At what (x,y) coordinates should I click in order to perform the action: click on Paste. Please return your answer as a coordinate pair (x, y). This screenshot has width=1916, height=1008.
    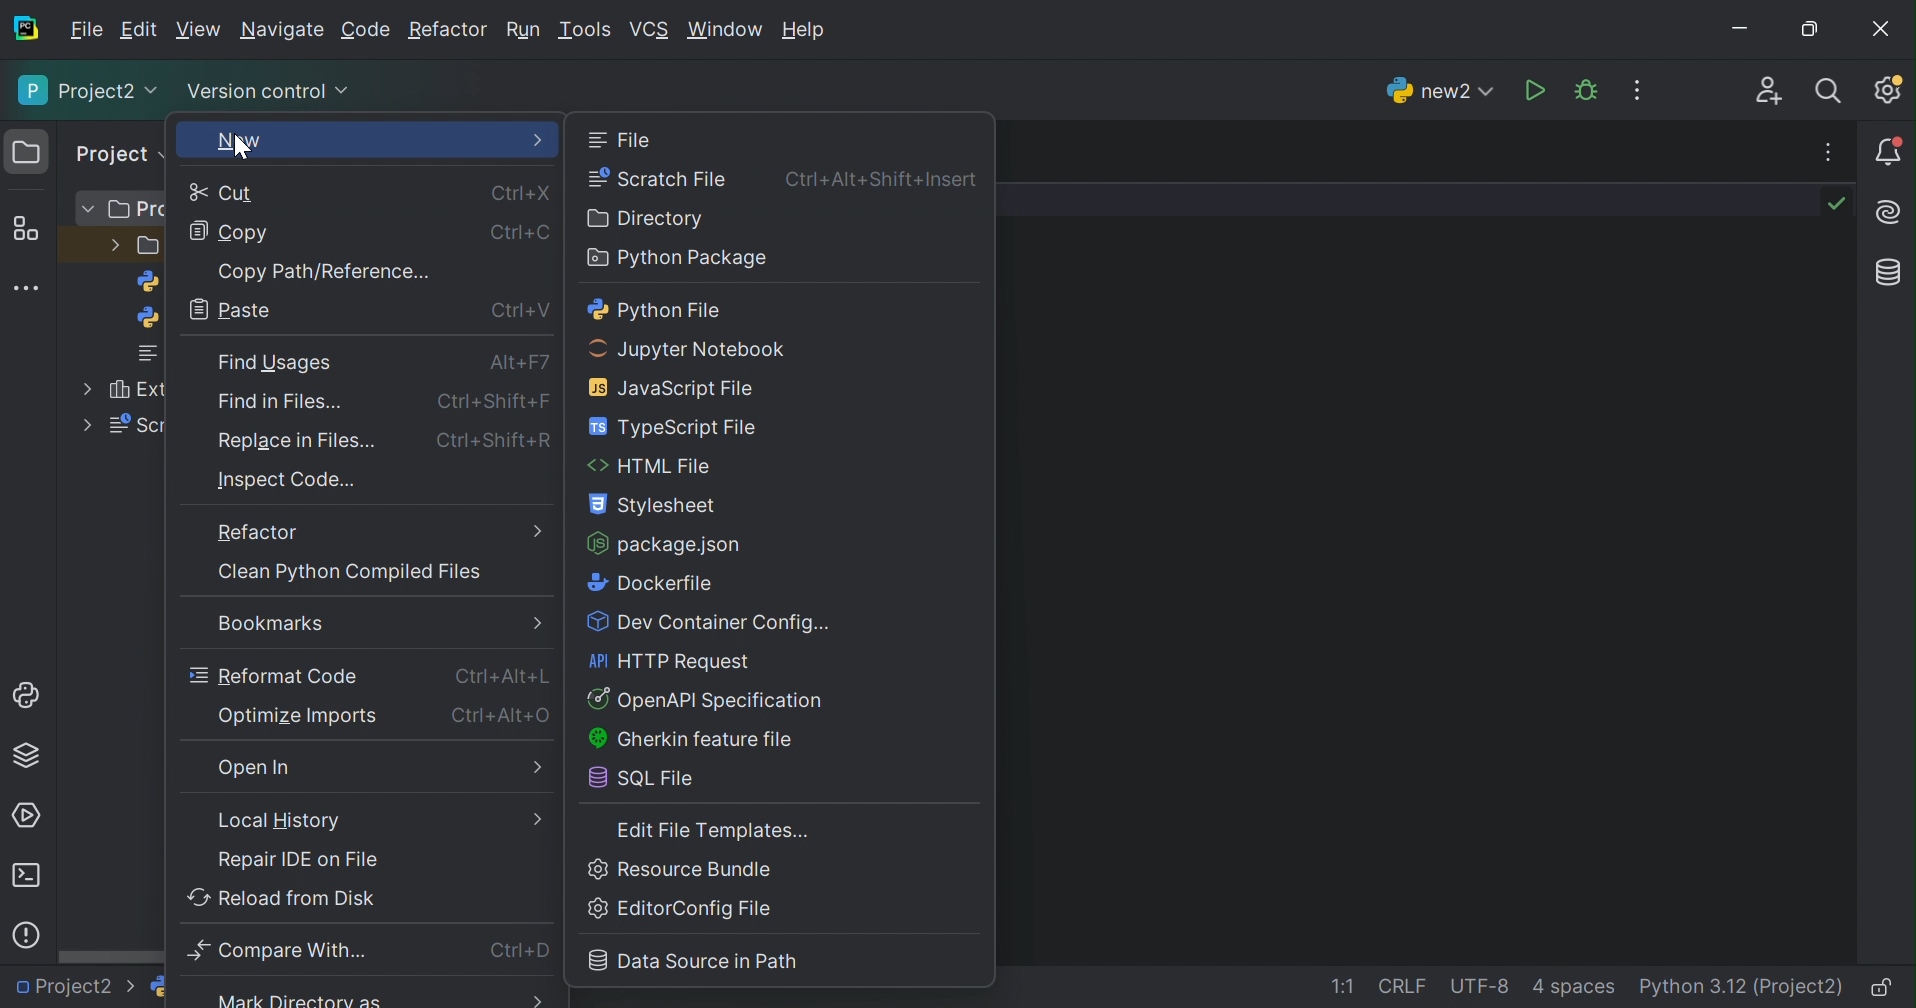
    Looking at the image, I should click on (234, 310).